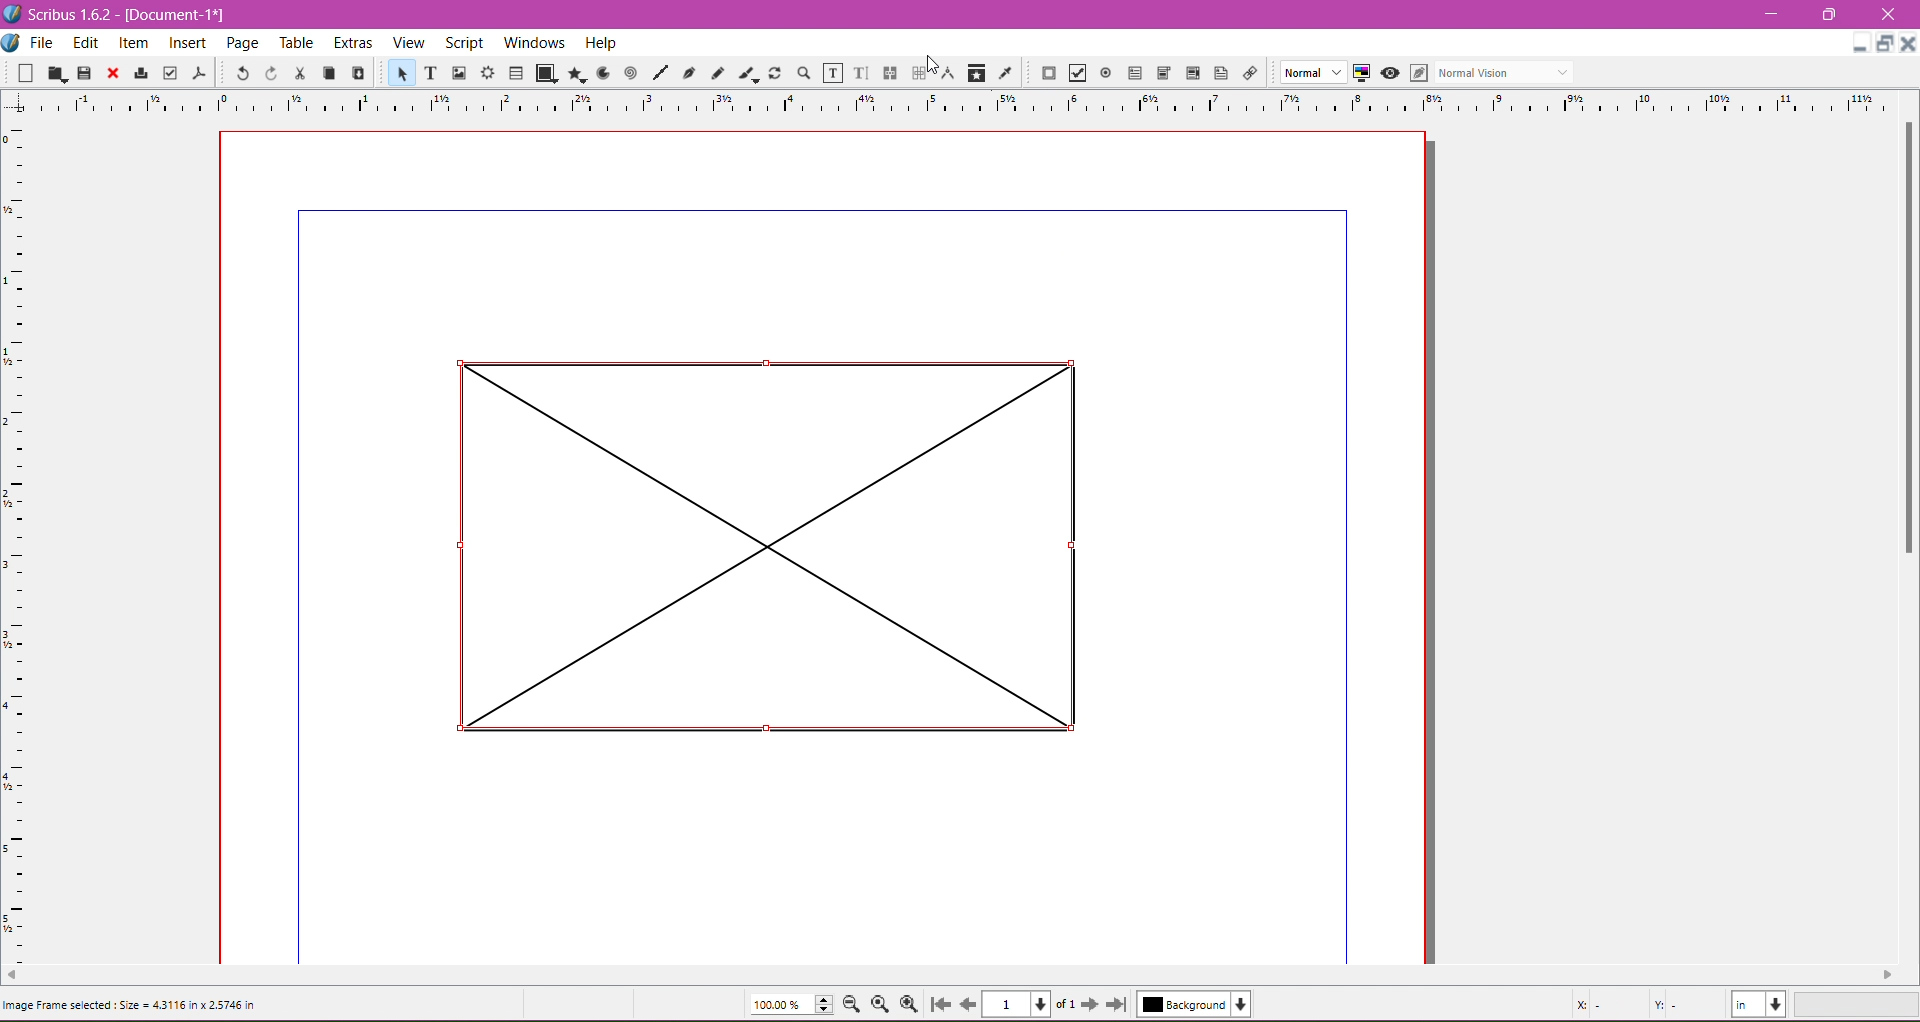 The width and height of the screenshot is (1920, 1022). What do you see at coordinates (753, 545) in the screenshot?
I see `Image frame added` at bounding box center [753, 545].